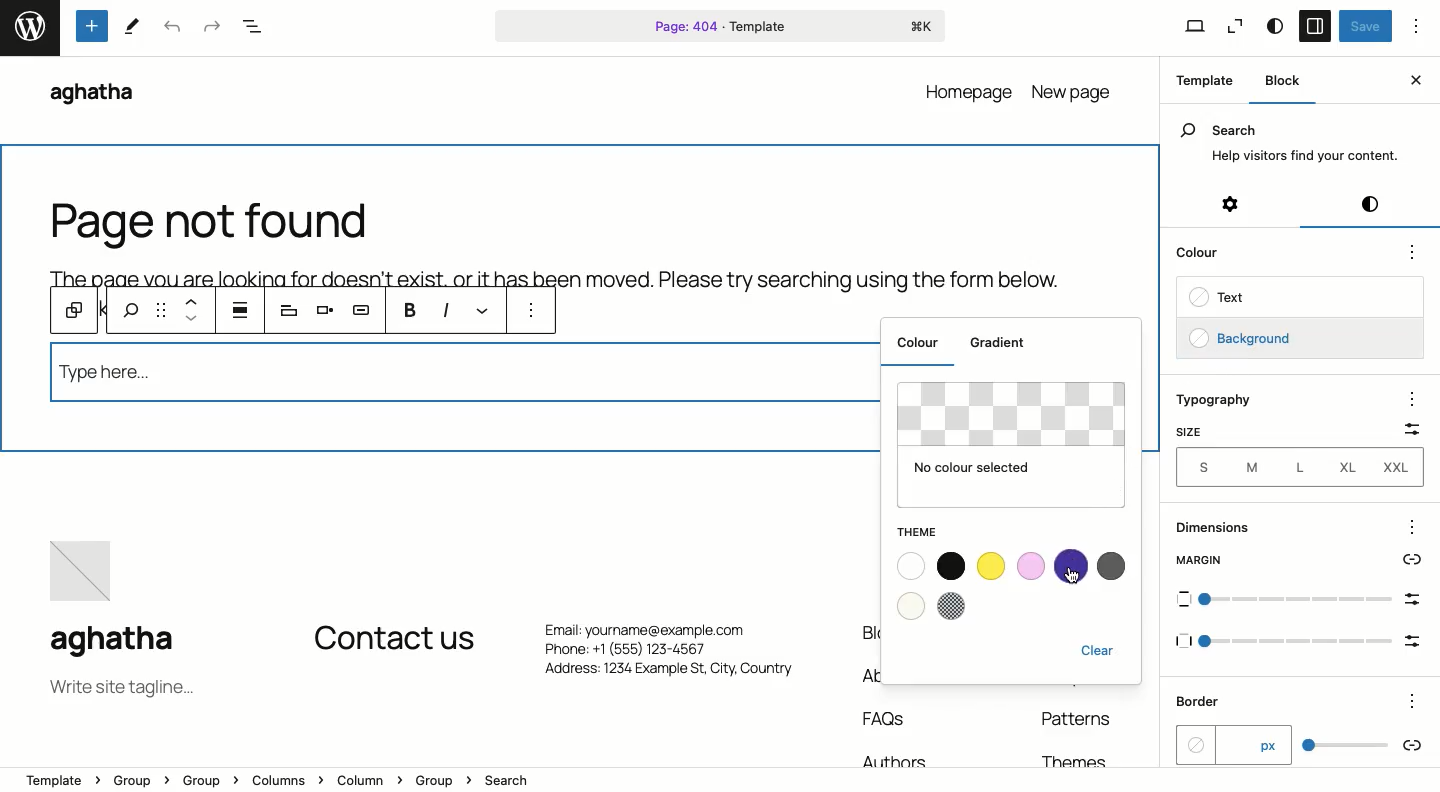 This screenshot has height=792, width=1440. I want to click on , so click(1417, 696).